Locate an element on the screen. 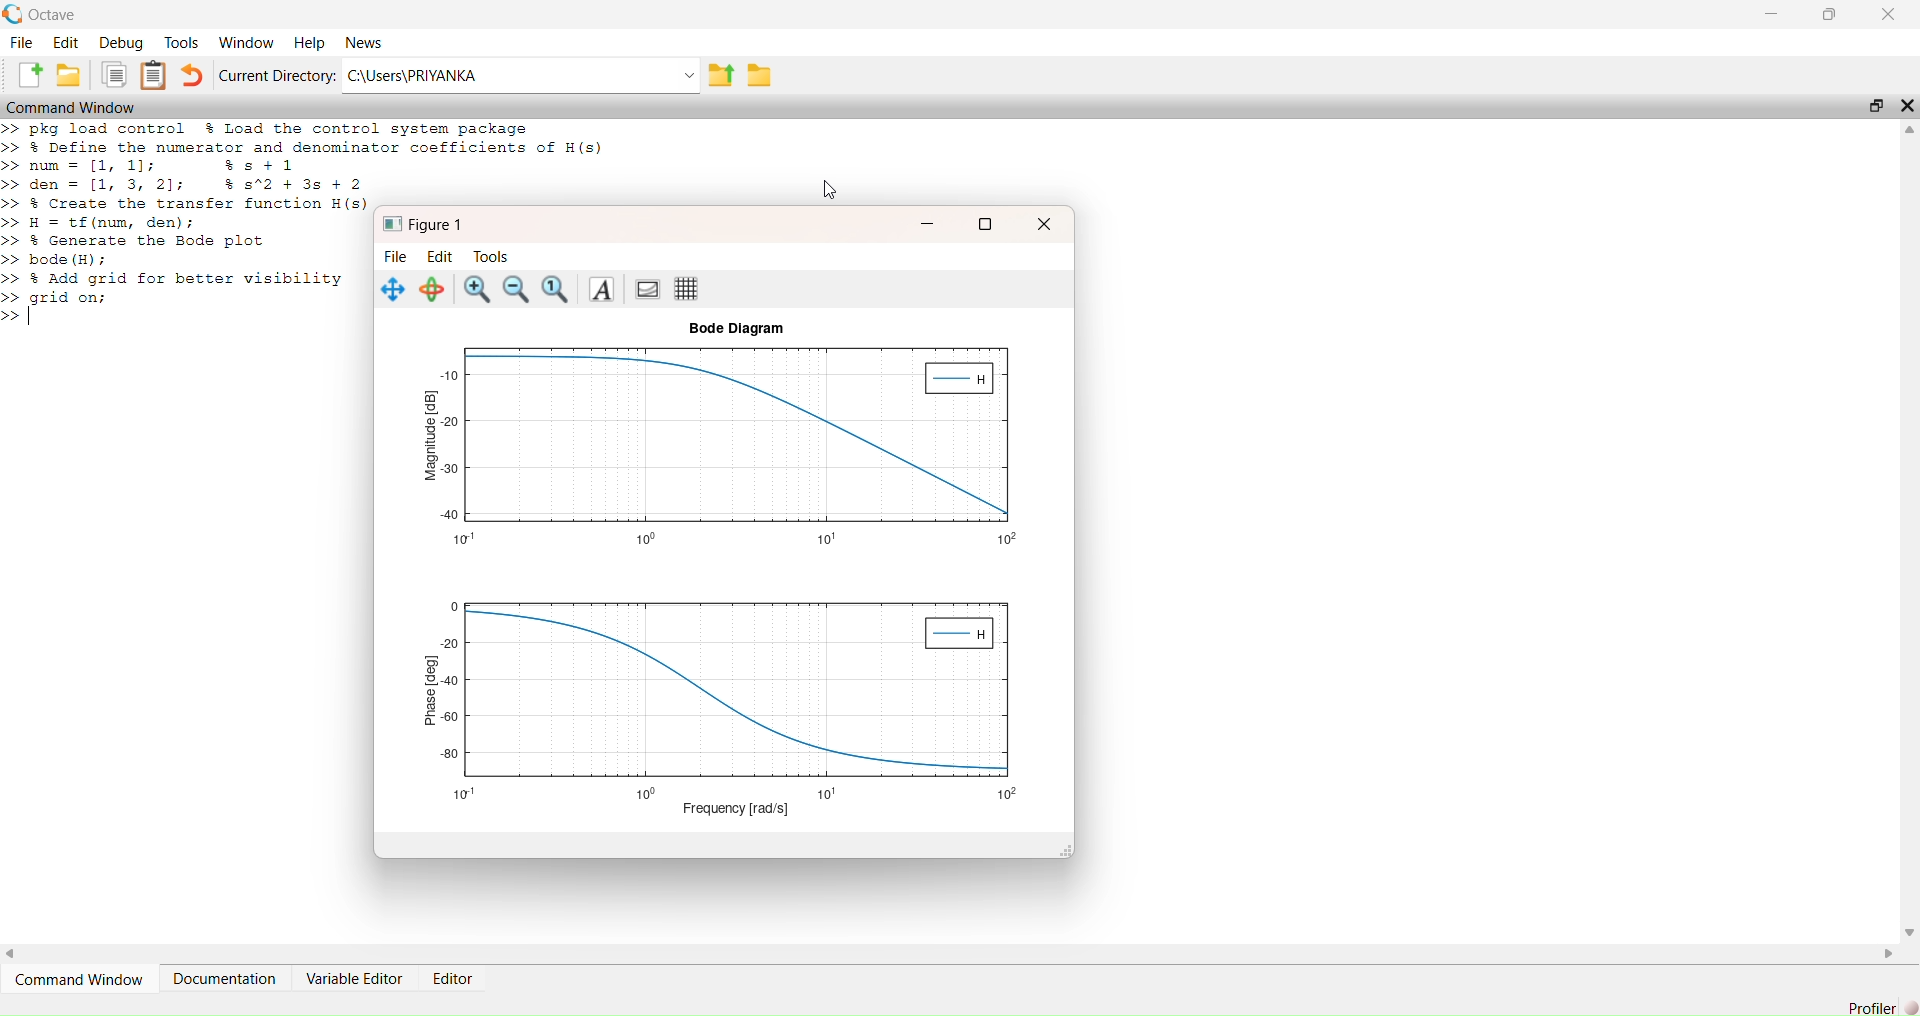 The width and height of the screenshot is (1920, 1016). Open an existing file in editor is located at coordinates (69, 75).